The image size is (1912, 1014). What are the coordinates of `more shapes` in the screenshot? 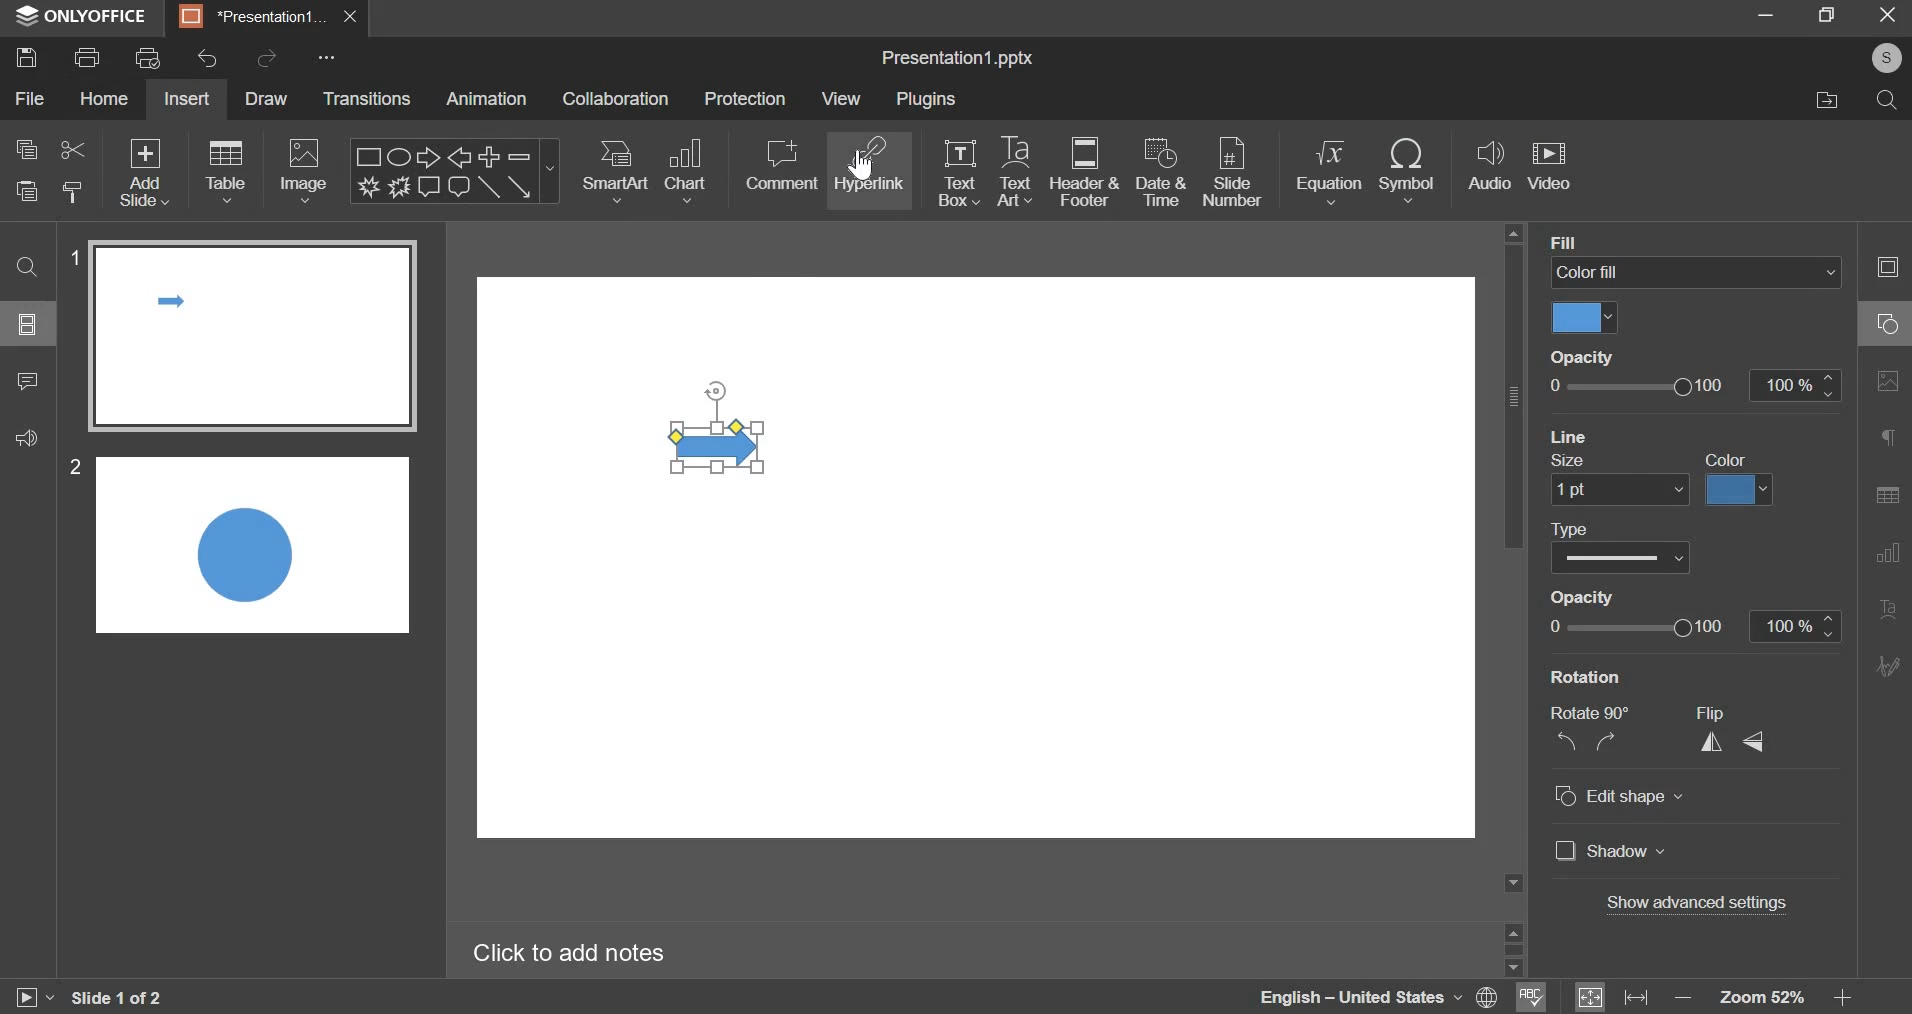 It's located at (551, 168).